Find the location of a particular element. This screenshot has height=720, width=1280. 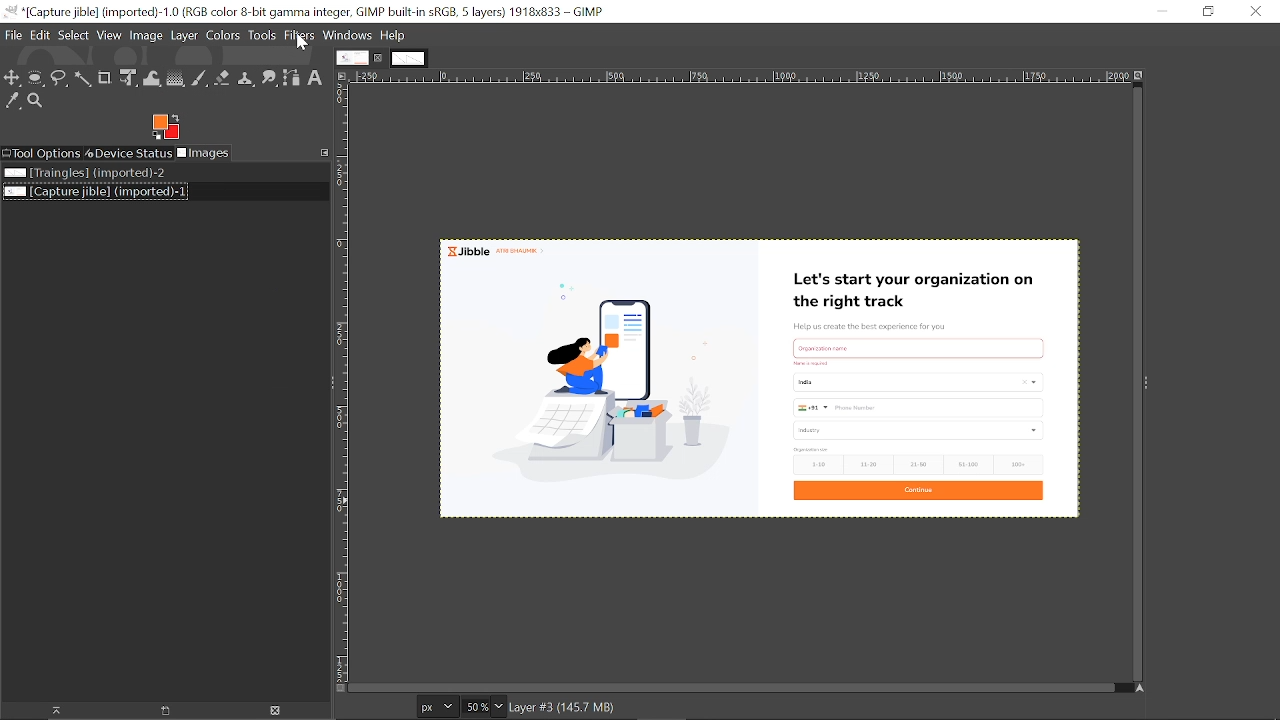

Device status is located at coordinates (128, 153).